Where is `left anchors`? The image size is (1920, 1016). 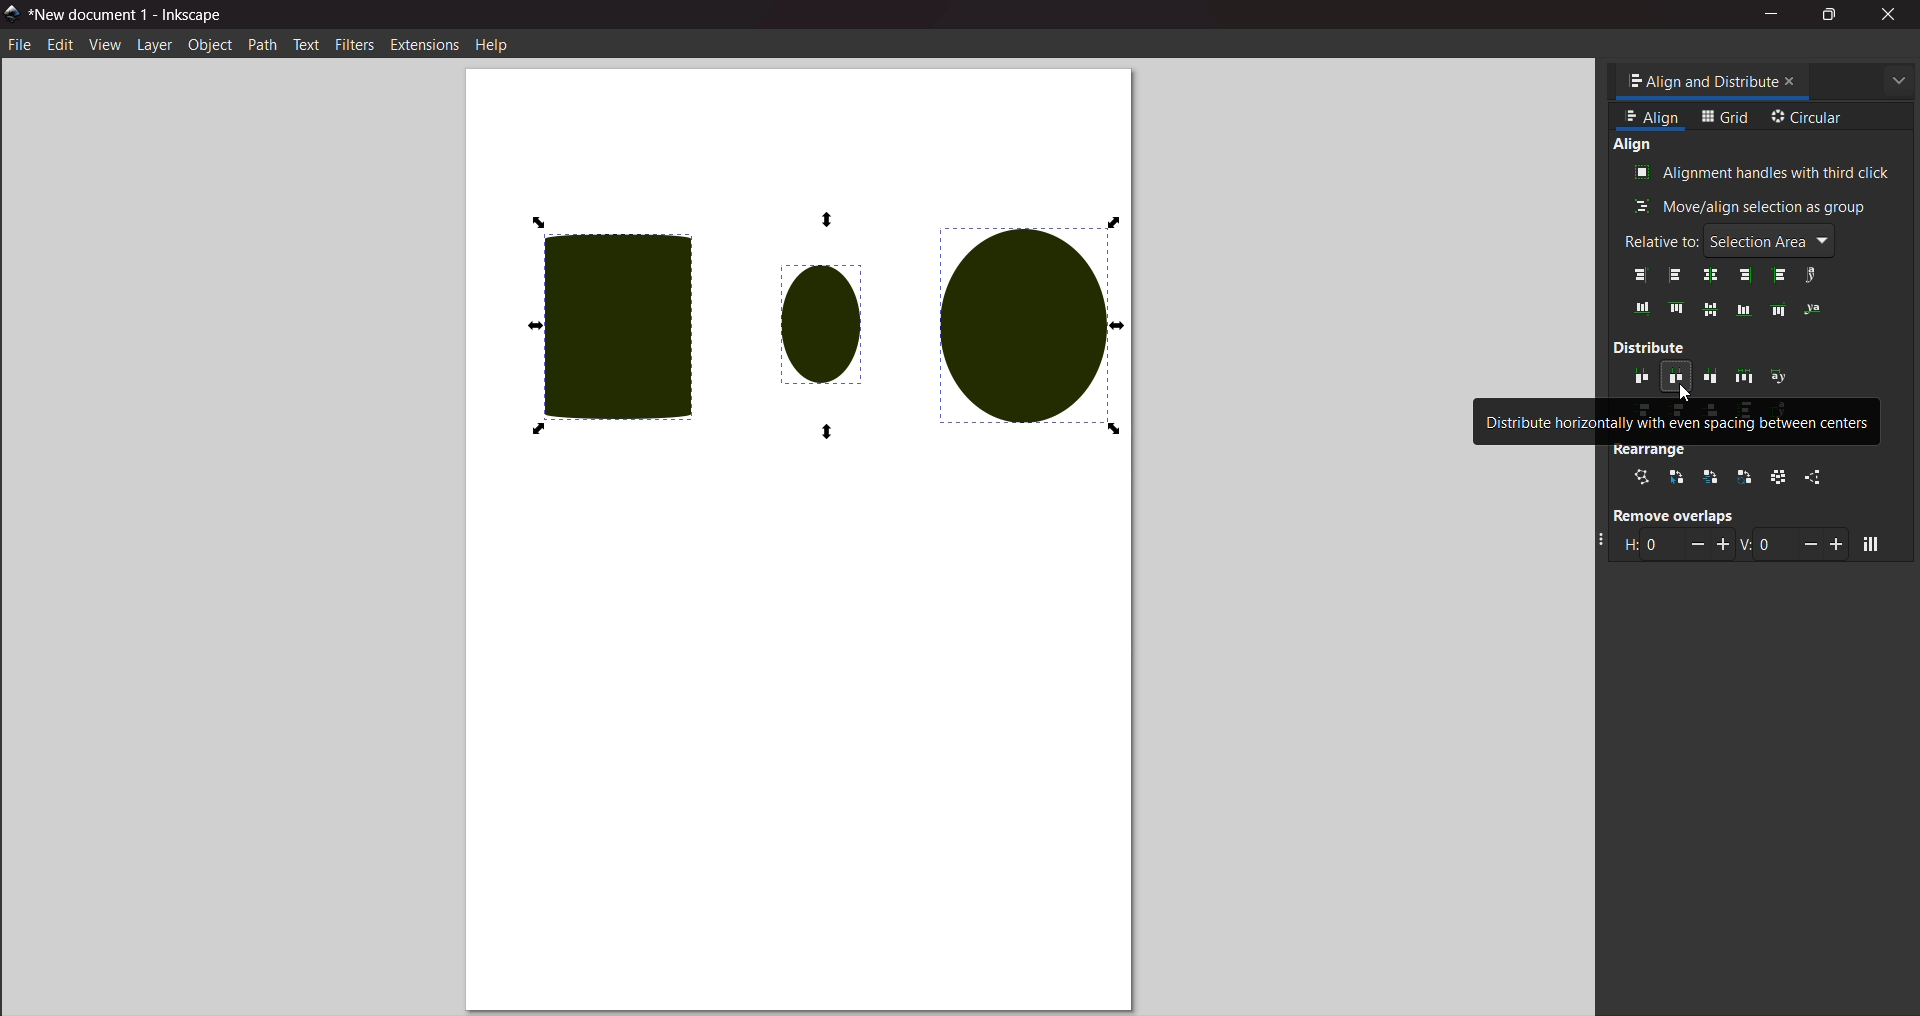
left anchors is located at coordinates (1784, 275).